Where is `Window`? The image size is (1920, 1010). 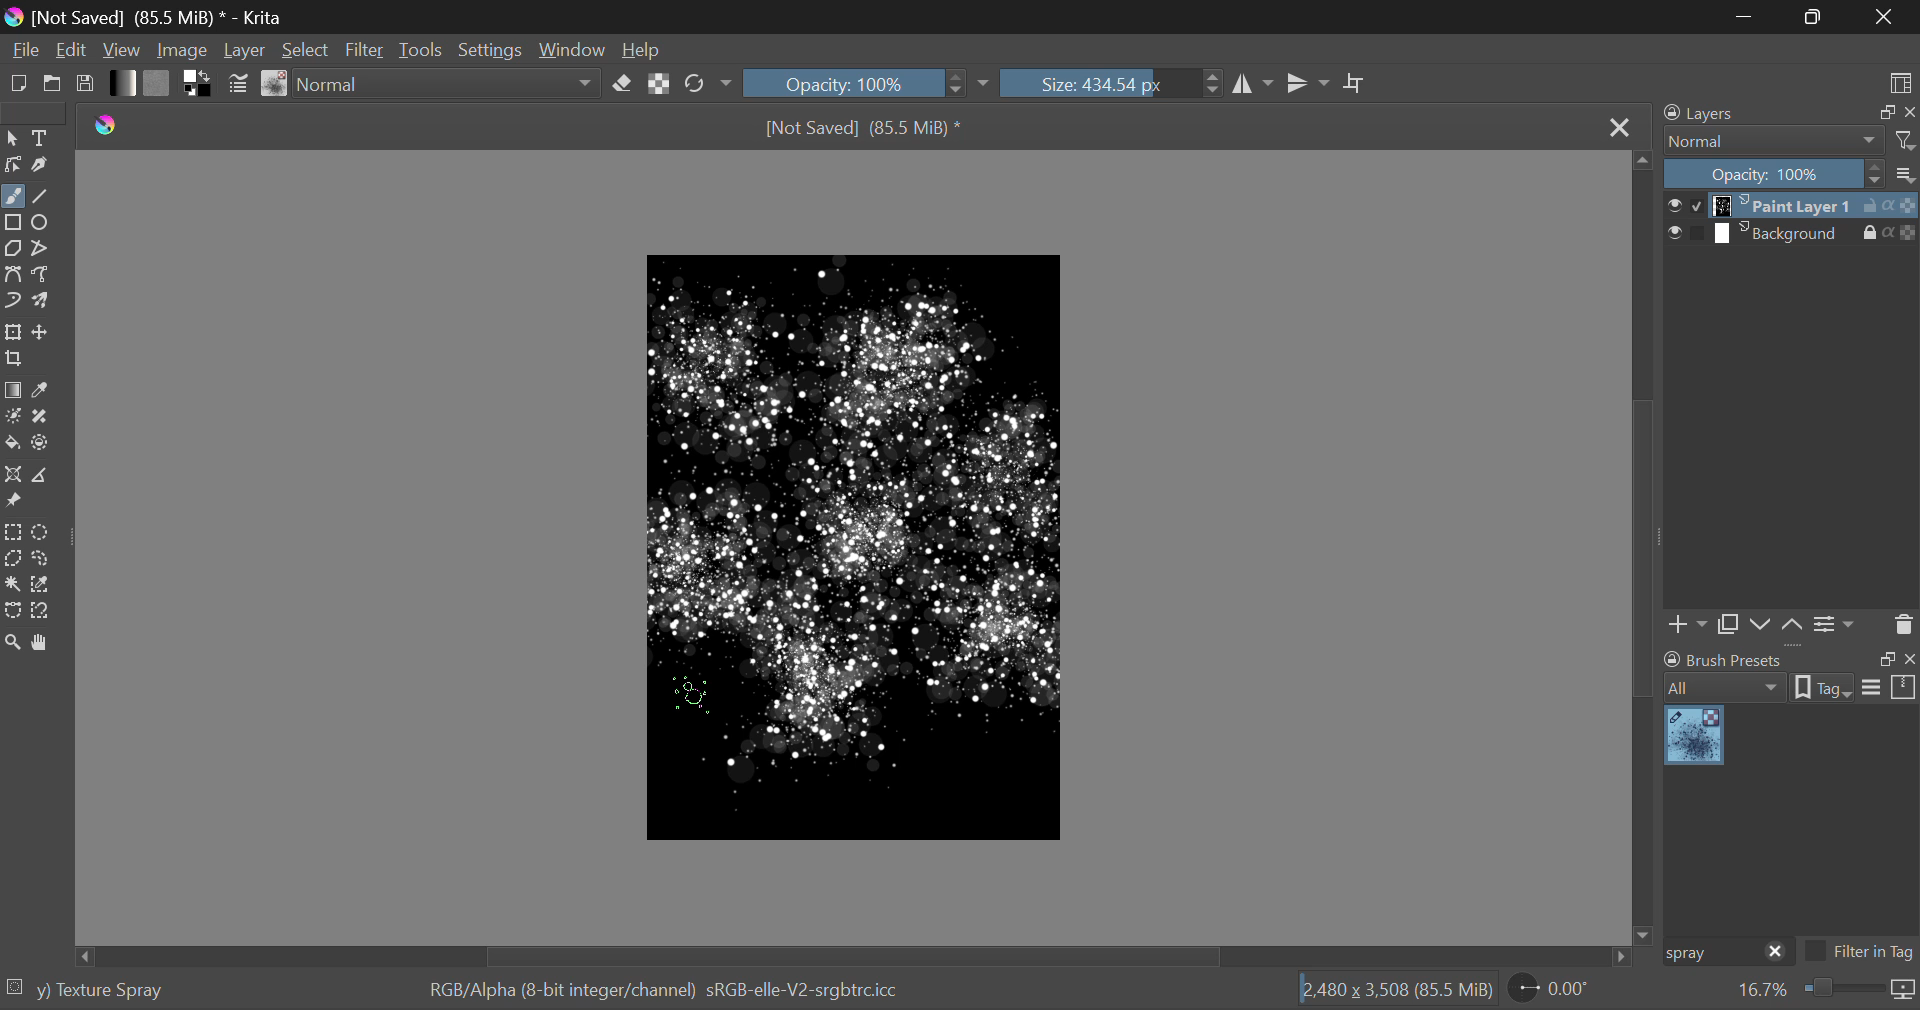 Window is located at coordinates (575, 48).